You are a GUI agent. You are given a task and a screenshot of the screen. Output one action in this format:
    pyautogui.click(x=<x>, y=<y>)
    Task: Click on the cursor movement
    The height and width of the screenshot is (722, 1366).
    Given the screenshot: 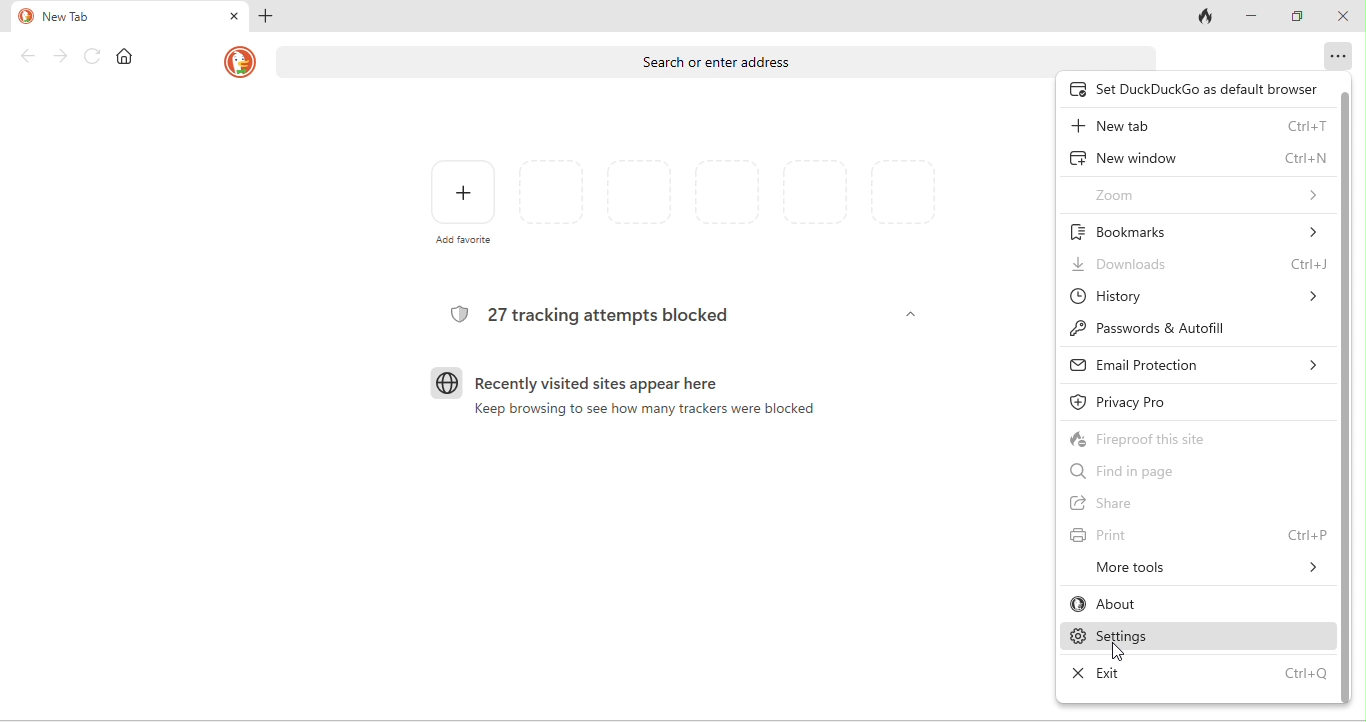 What is the action you would take?
    pyautogui.click(x=1122, y=655)
    